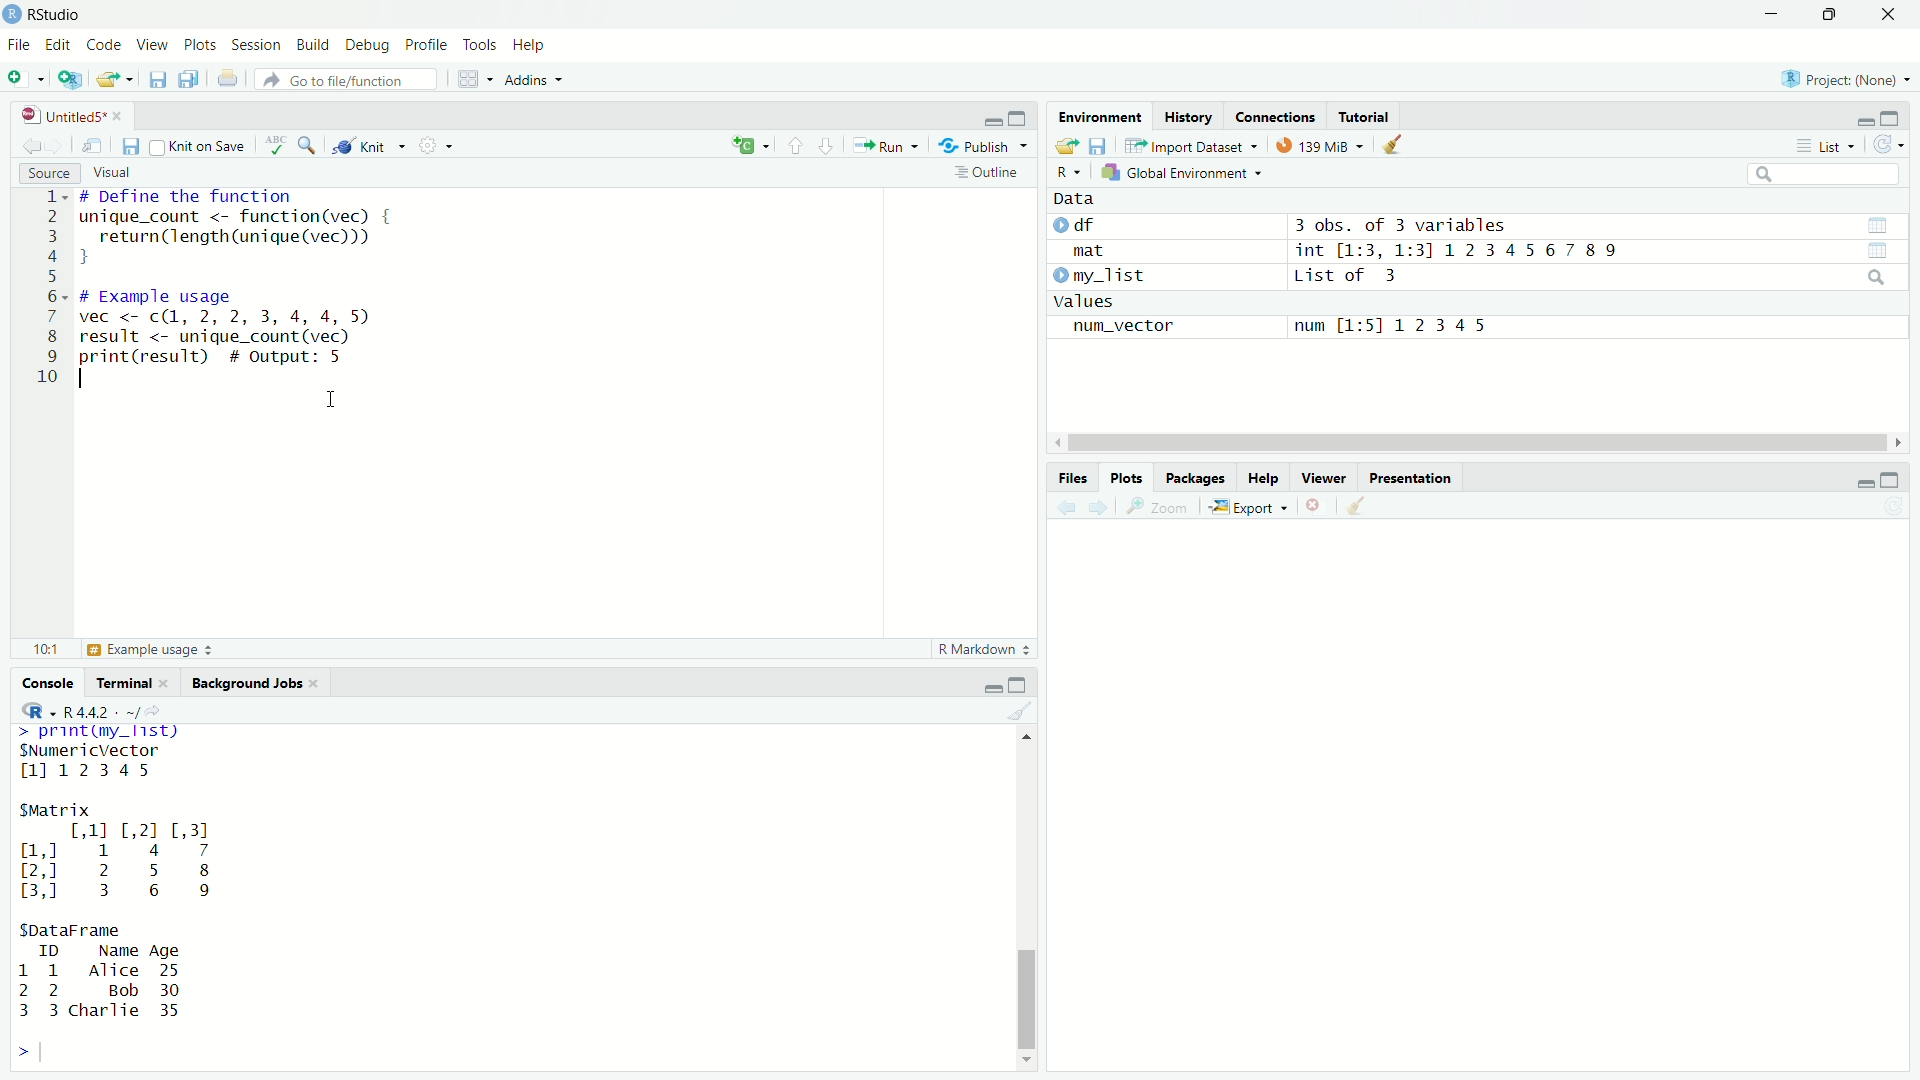 The height and width of the screenshot is (1080, 1920). I want to click on Background, so click(249, 683).